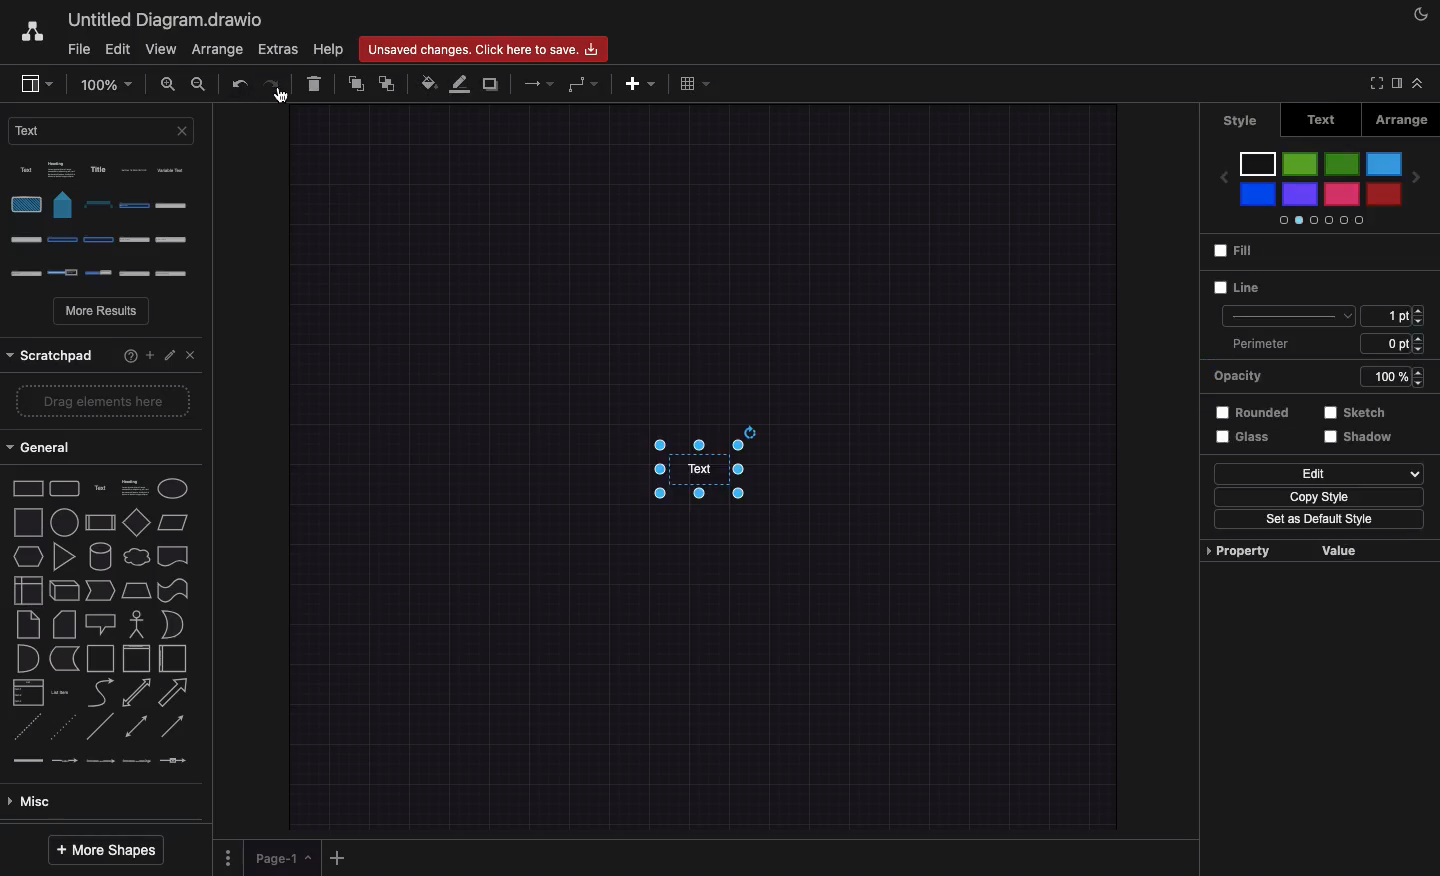 The width and height of the screenshot is (1440, 876). I want to click on Shadow, so click(1367, 442).